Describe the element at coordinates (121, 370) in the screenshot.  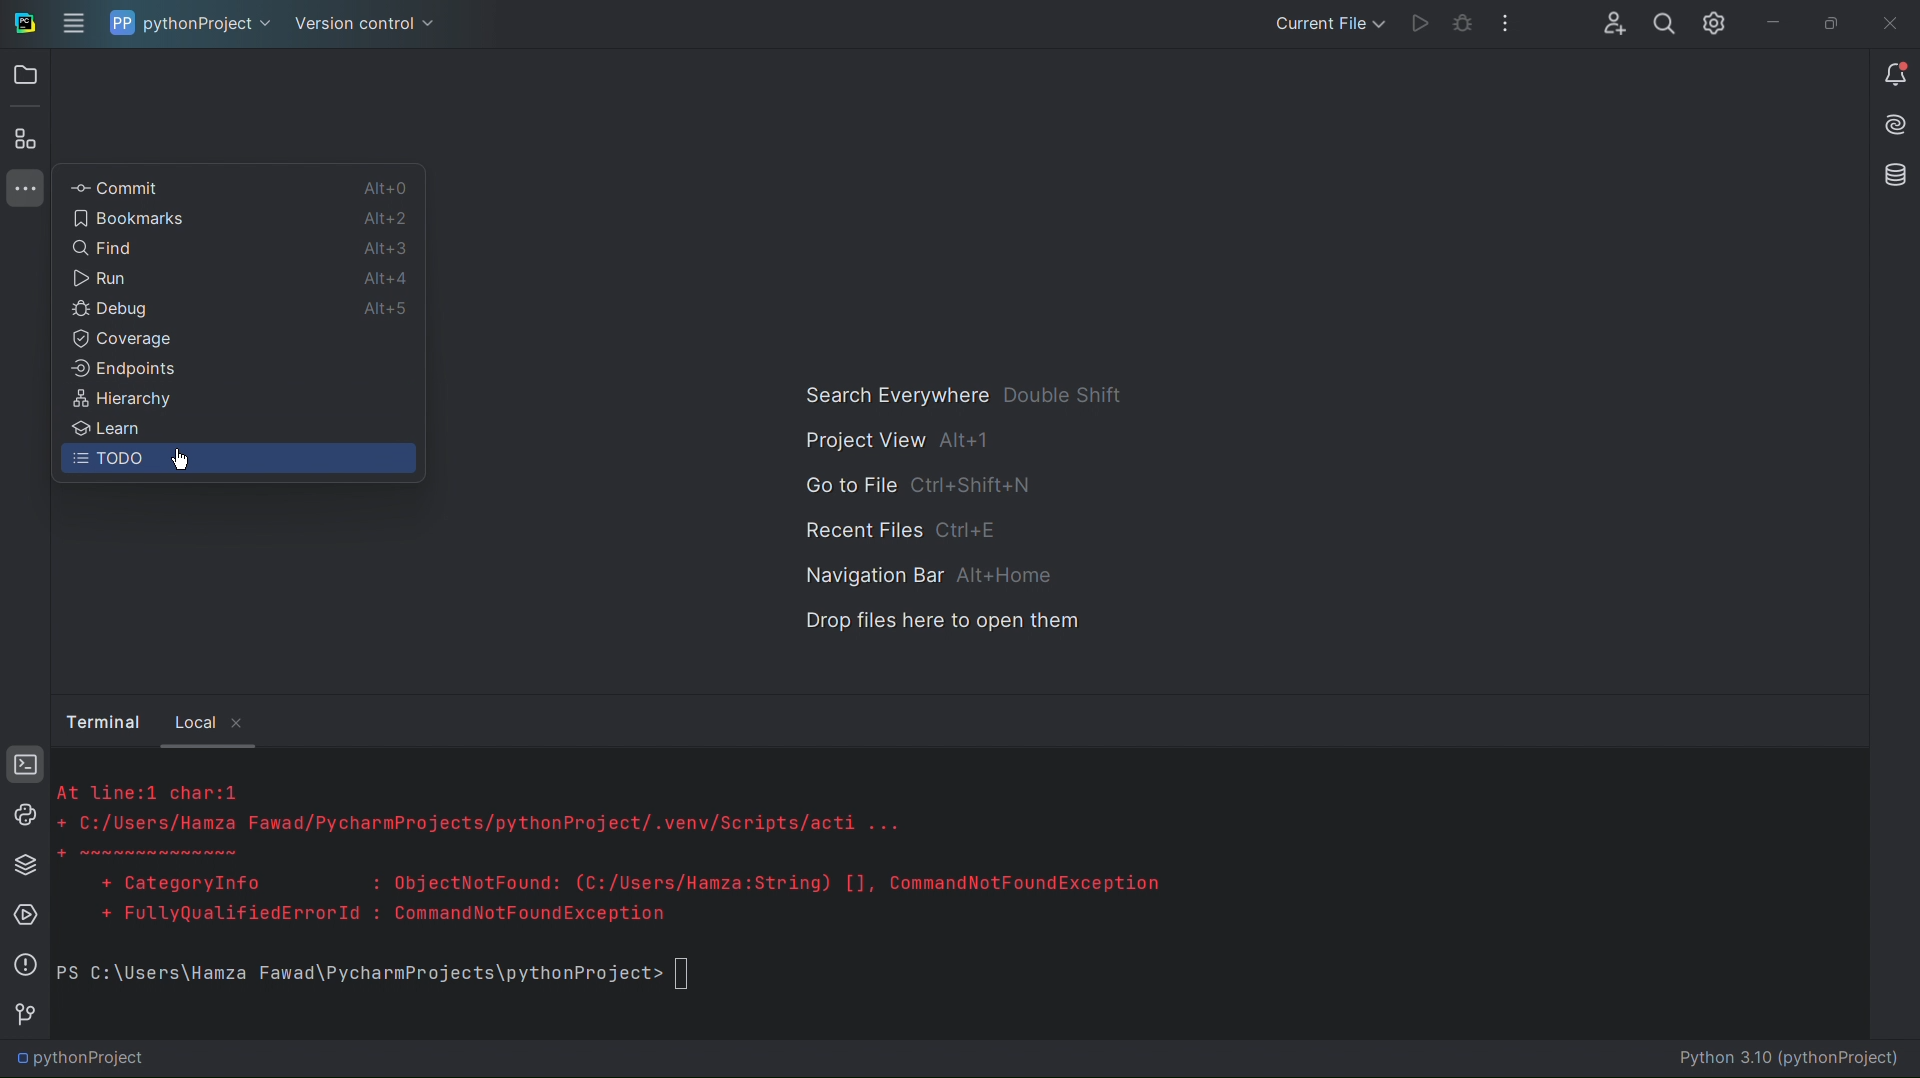
I see `Endpoints` at that location.